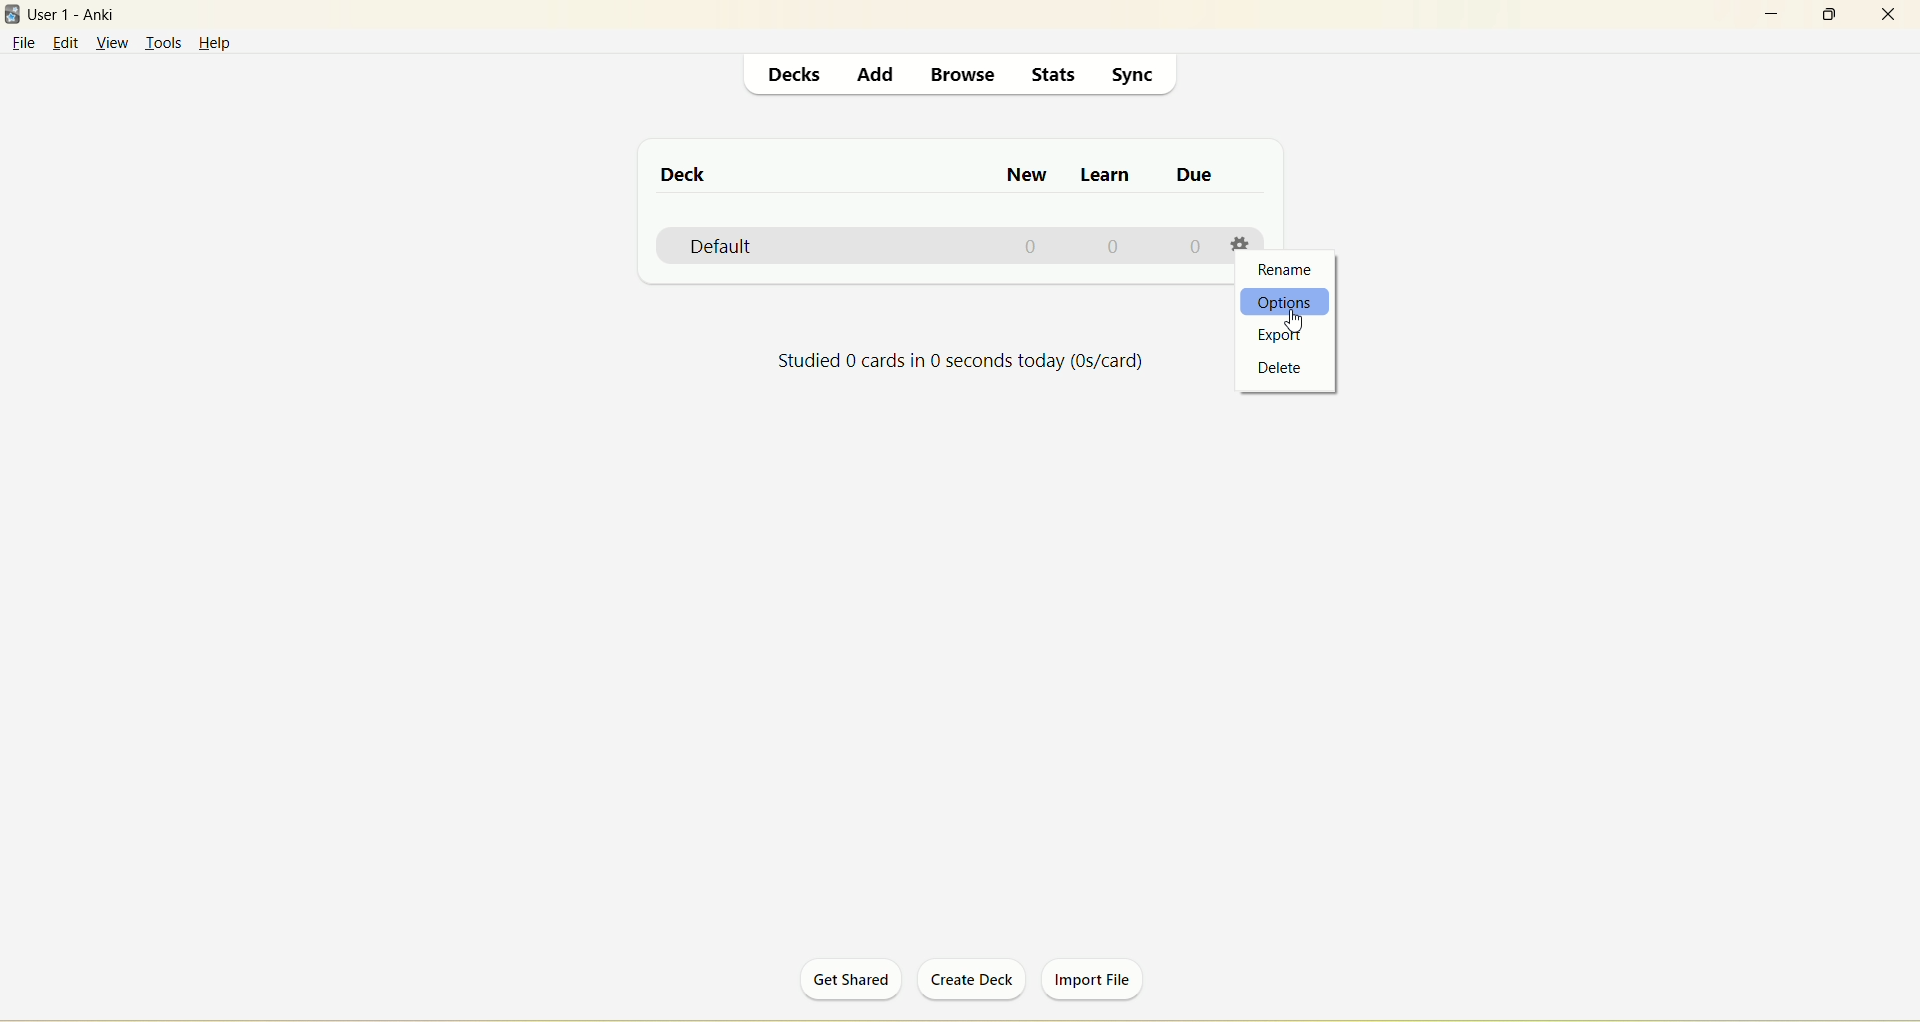 The width and height of the screenshot is (1920, 1022). What do you see at coordinates (163, 44) in the screenshot?
I see `tools` at bounding box center [163, 44].